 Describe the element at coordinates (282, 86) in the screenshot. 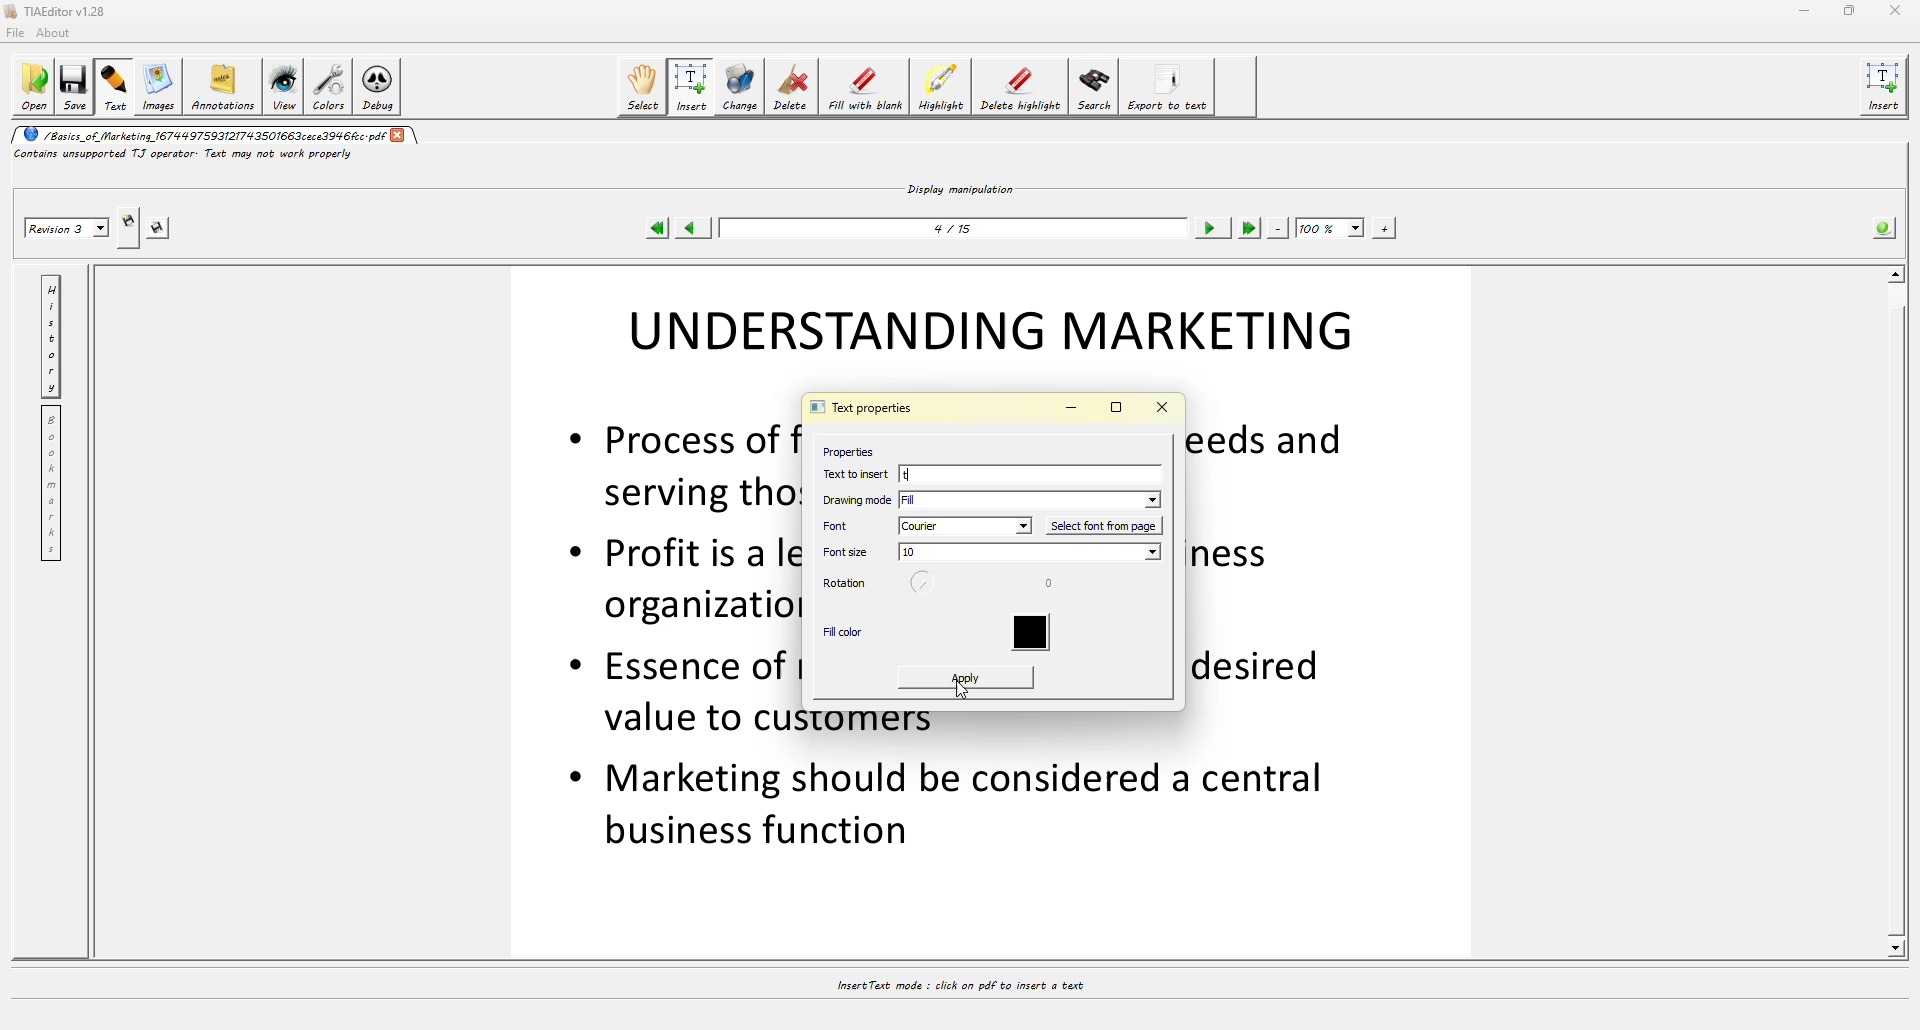

I see `view` at that location.